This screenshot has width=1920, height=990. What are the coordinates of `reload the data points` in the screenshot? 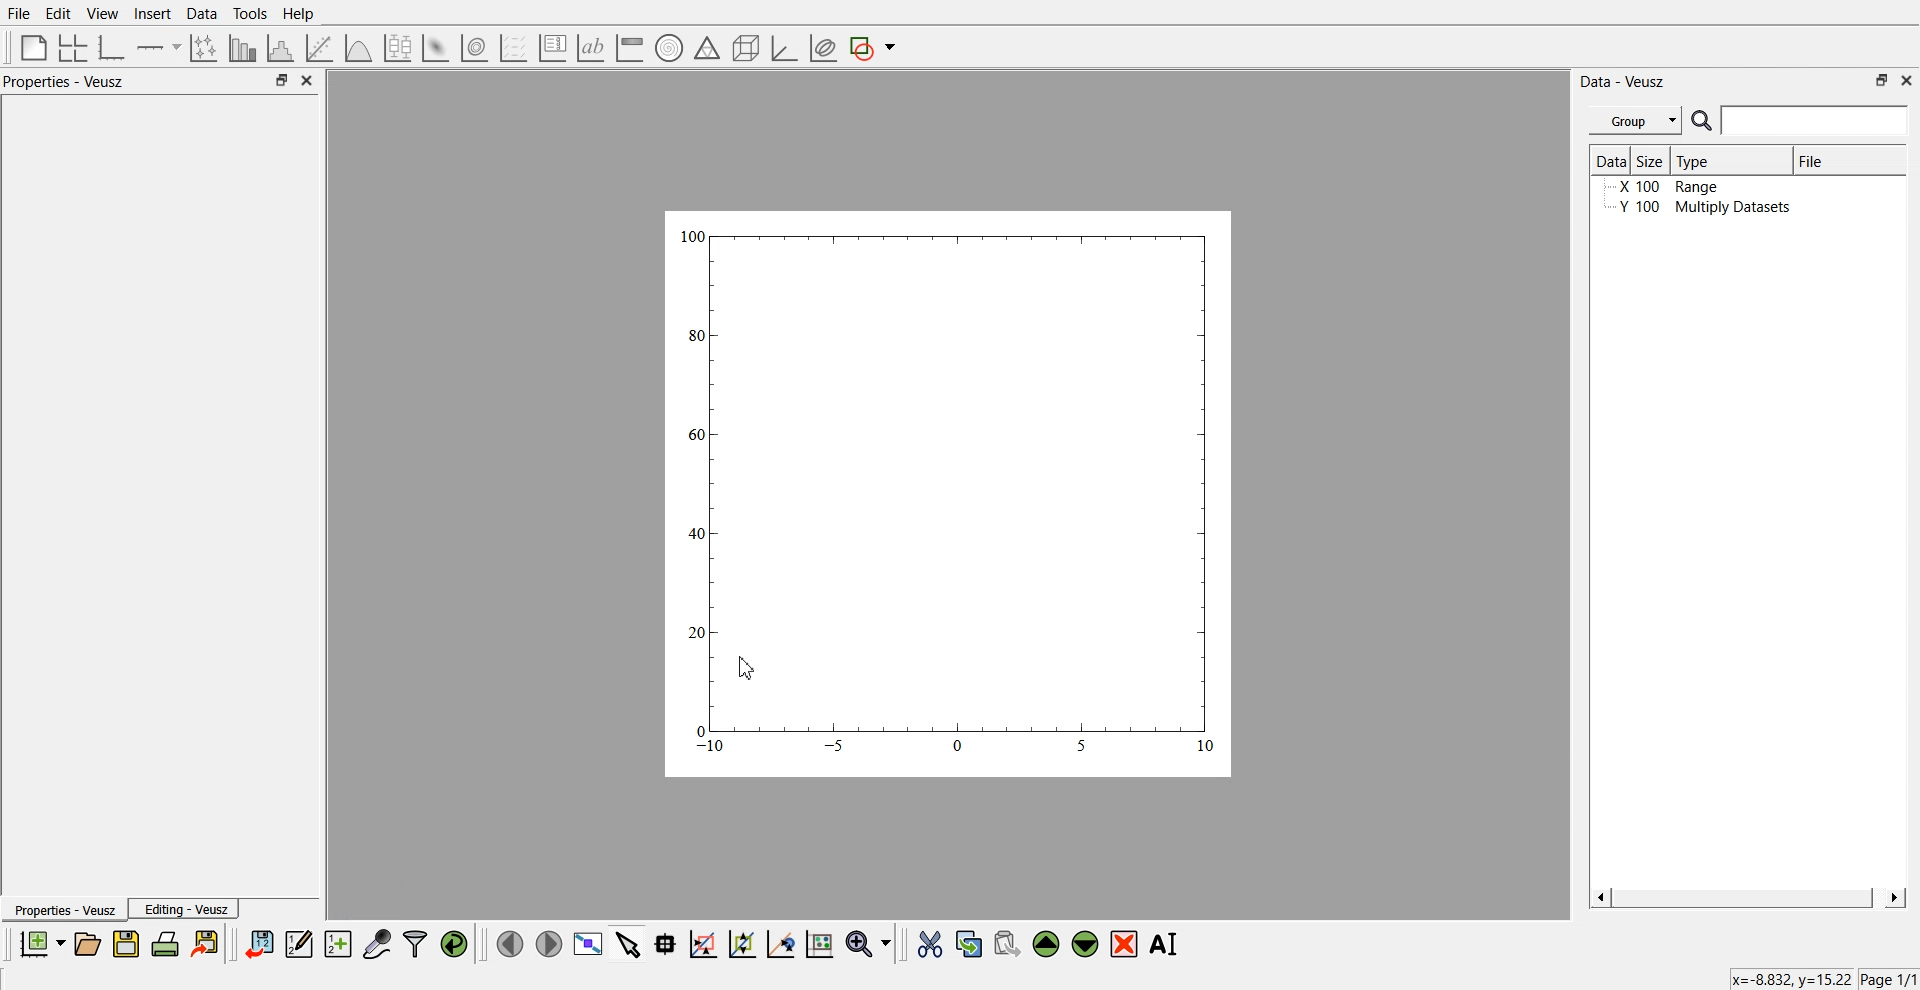 It's located at (455, 945).